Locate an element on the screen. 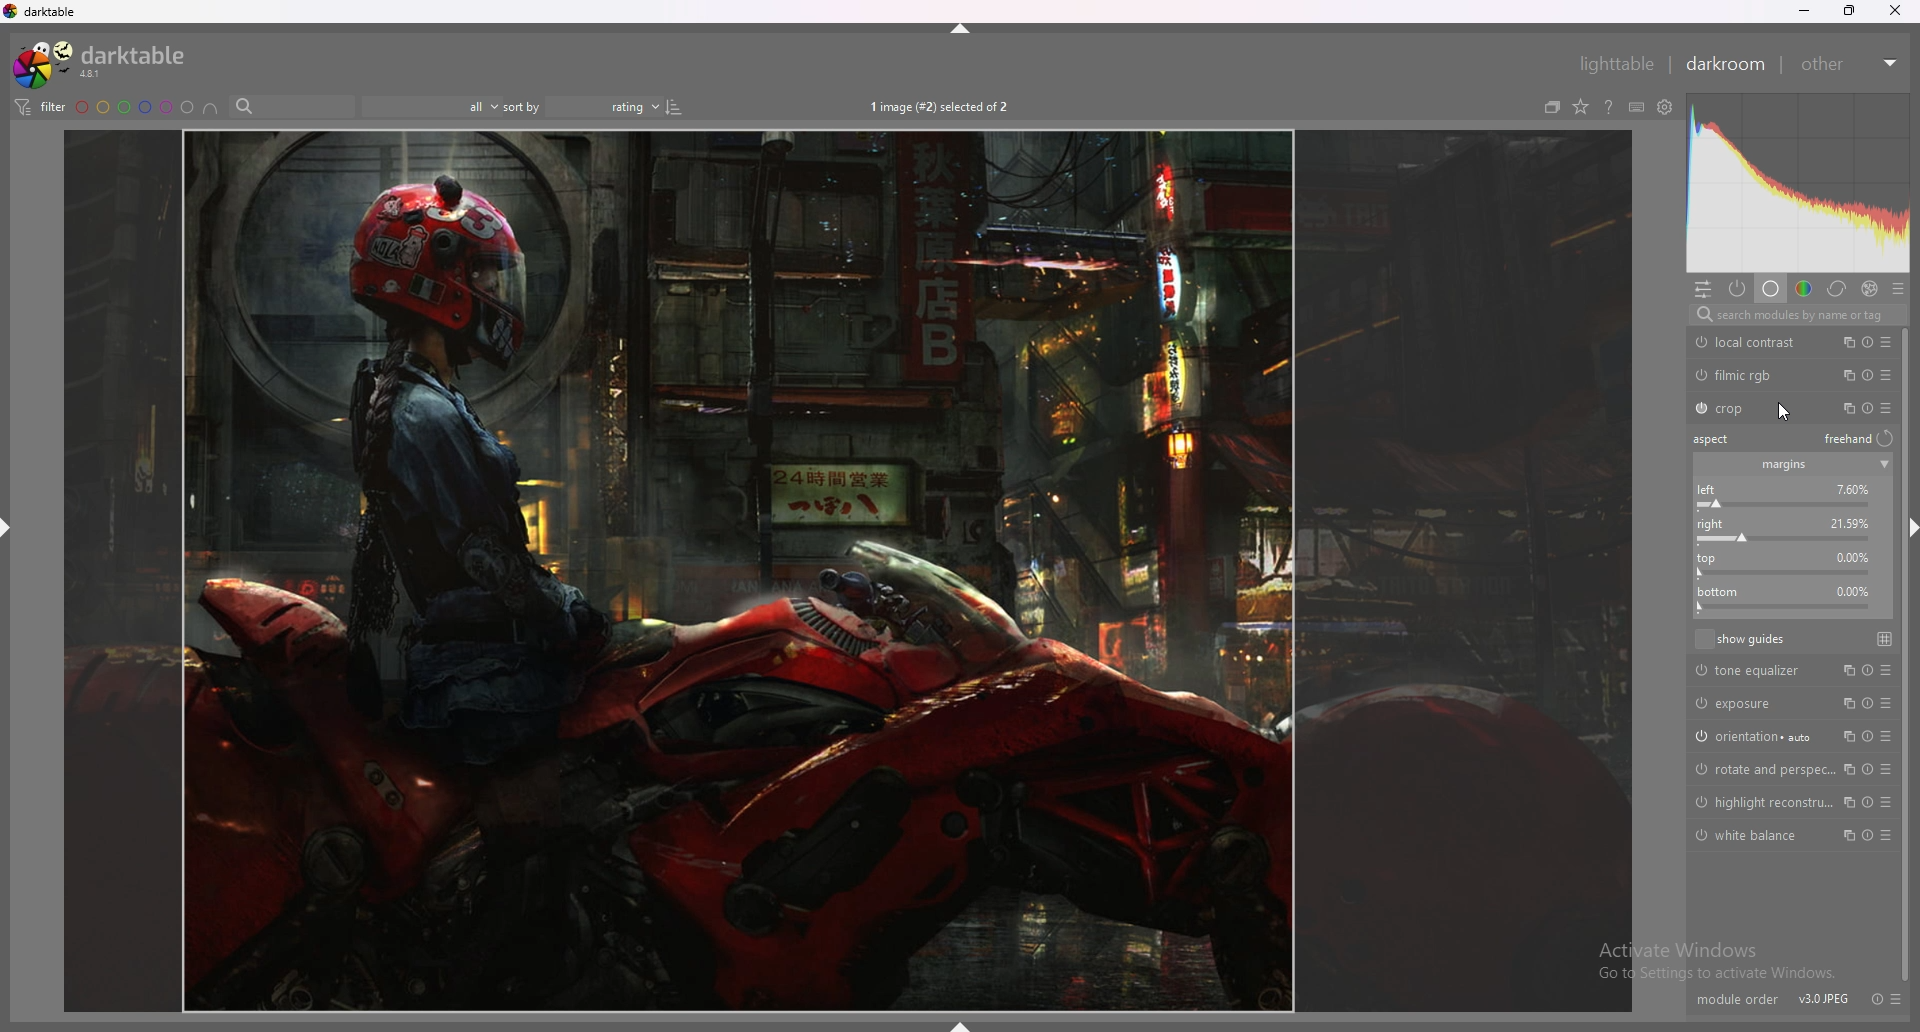 The width and height of the screenshot is (1920, 1032). collapse is located at coordinates (1884, 465).